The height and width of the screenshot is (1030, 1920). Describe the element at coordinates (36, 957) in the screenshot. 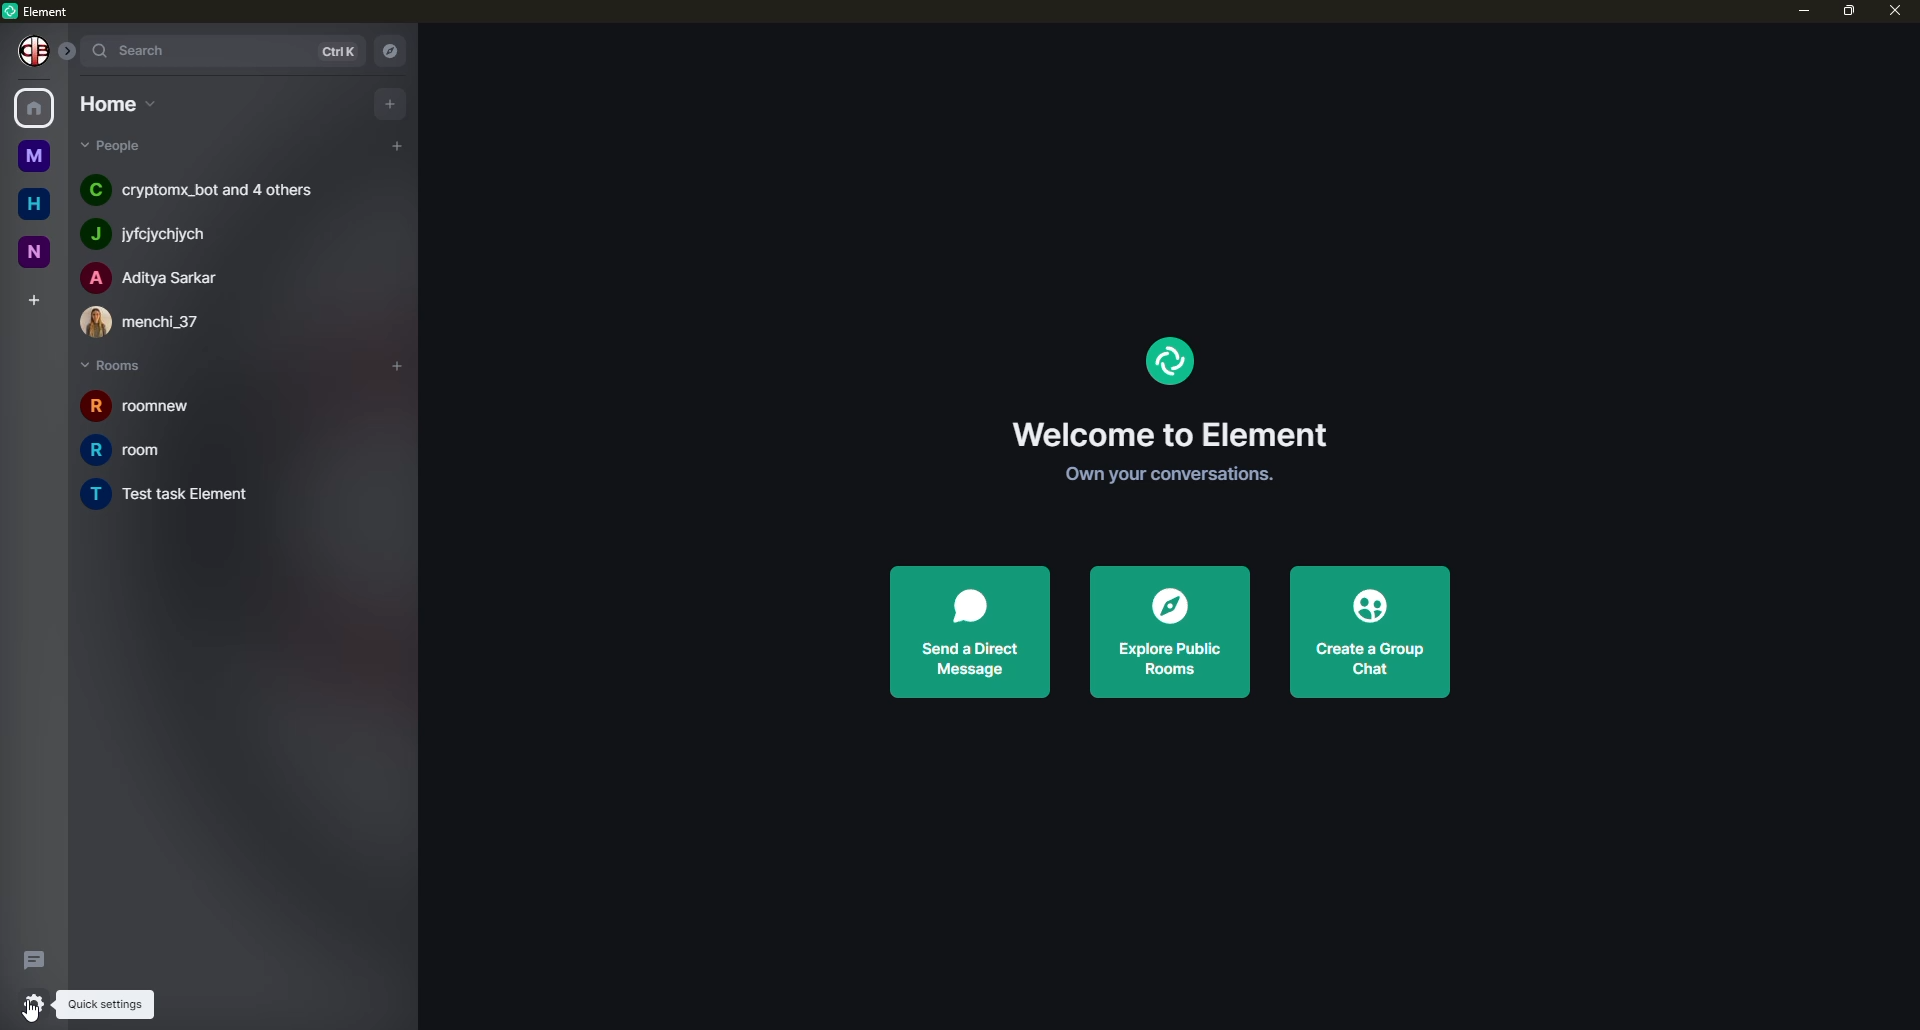

I see `threads` at that location.